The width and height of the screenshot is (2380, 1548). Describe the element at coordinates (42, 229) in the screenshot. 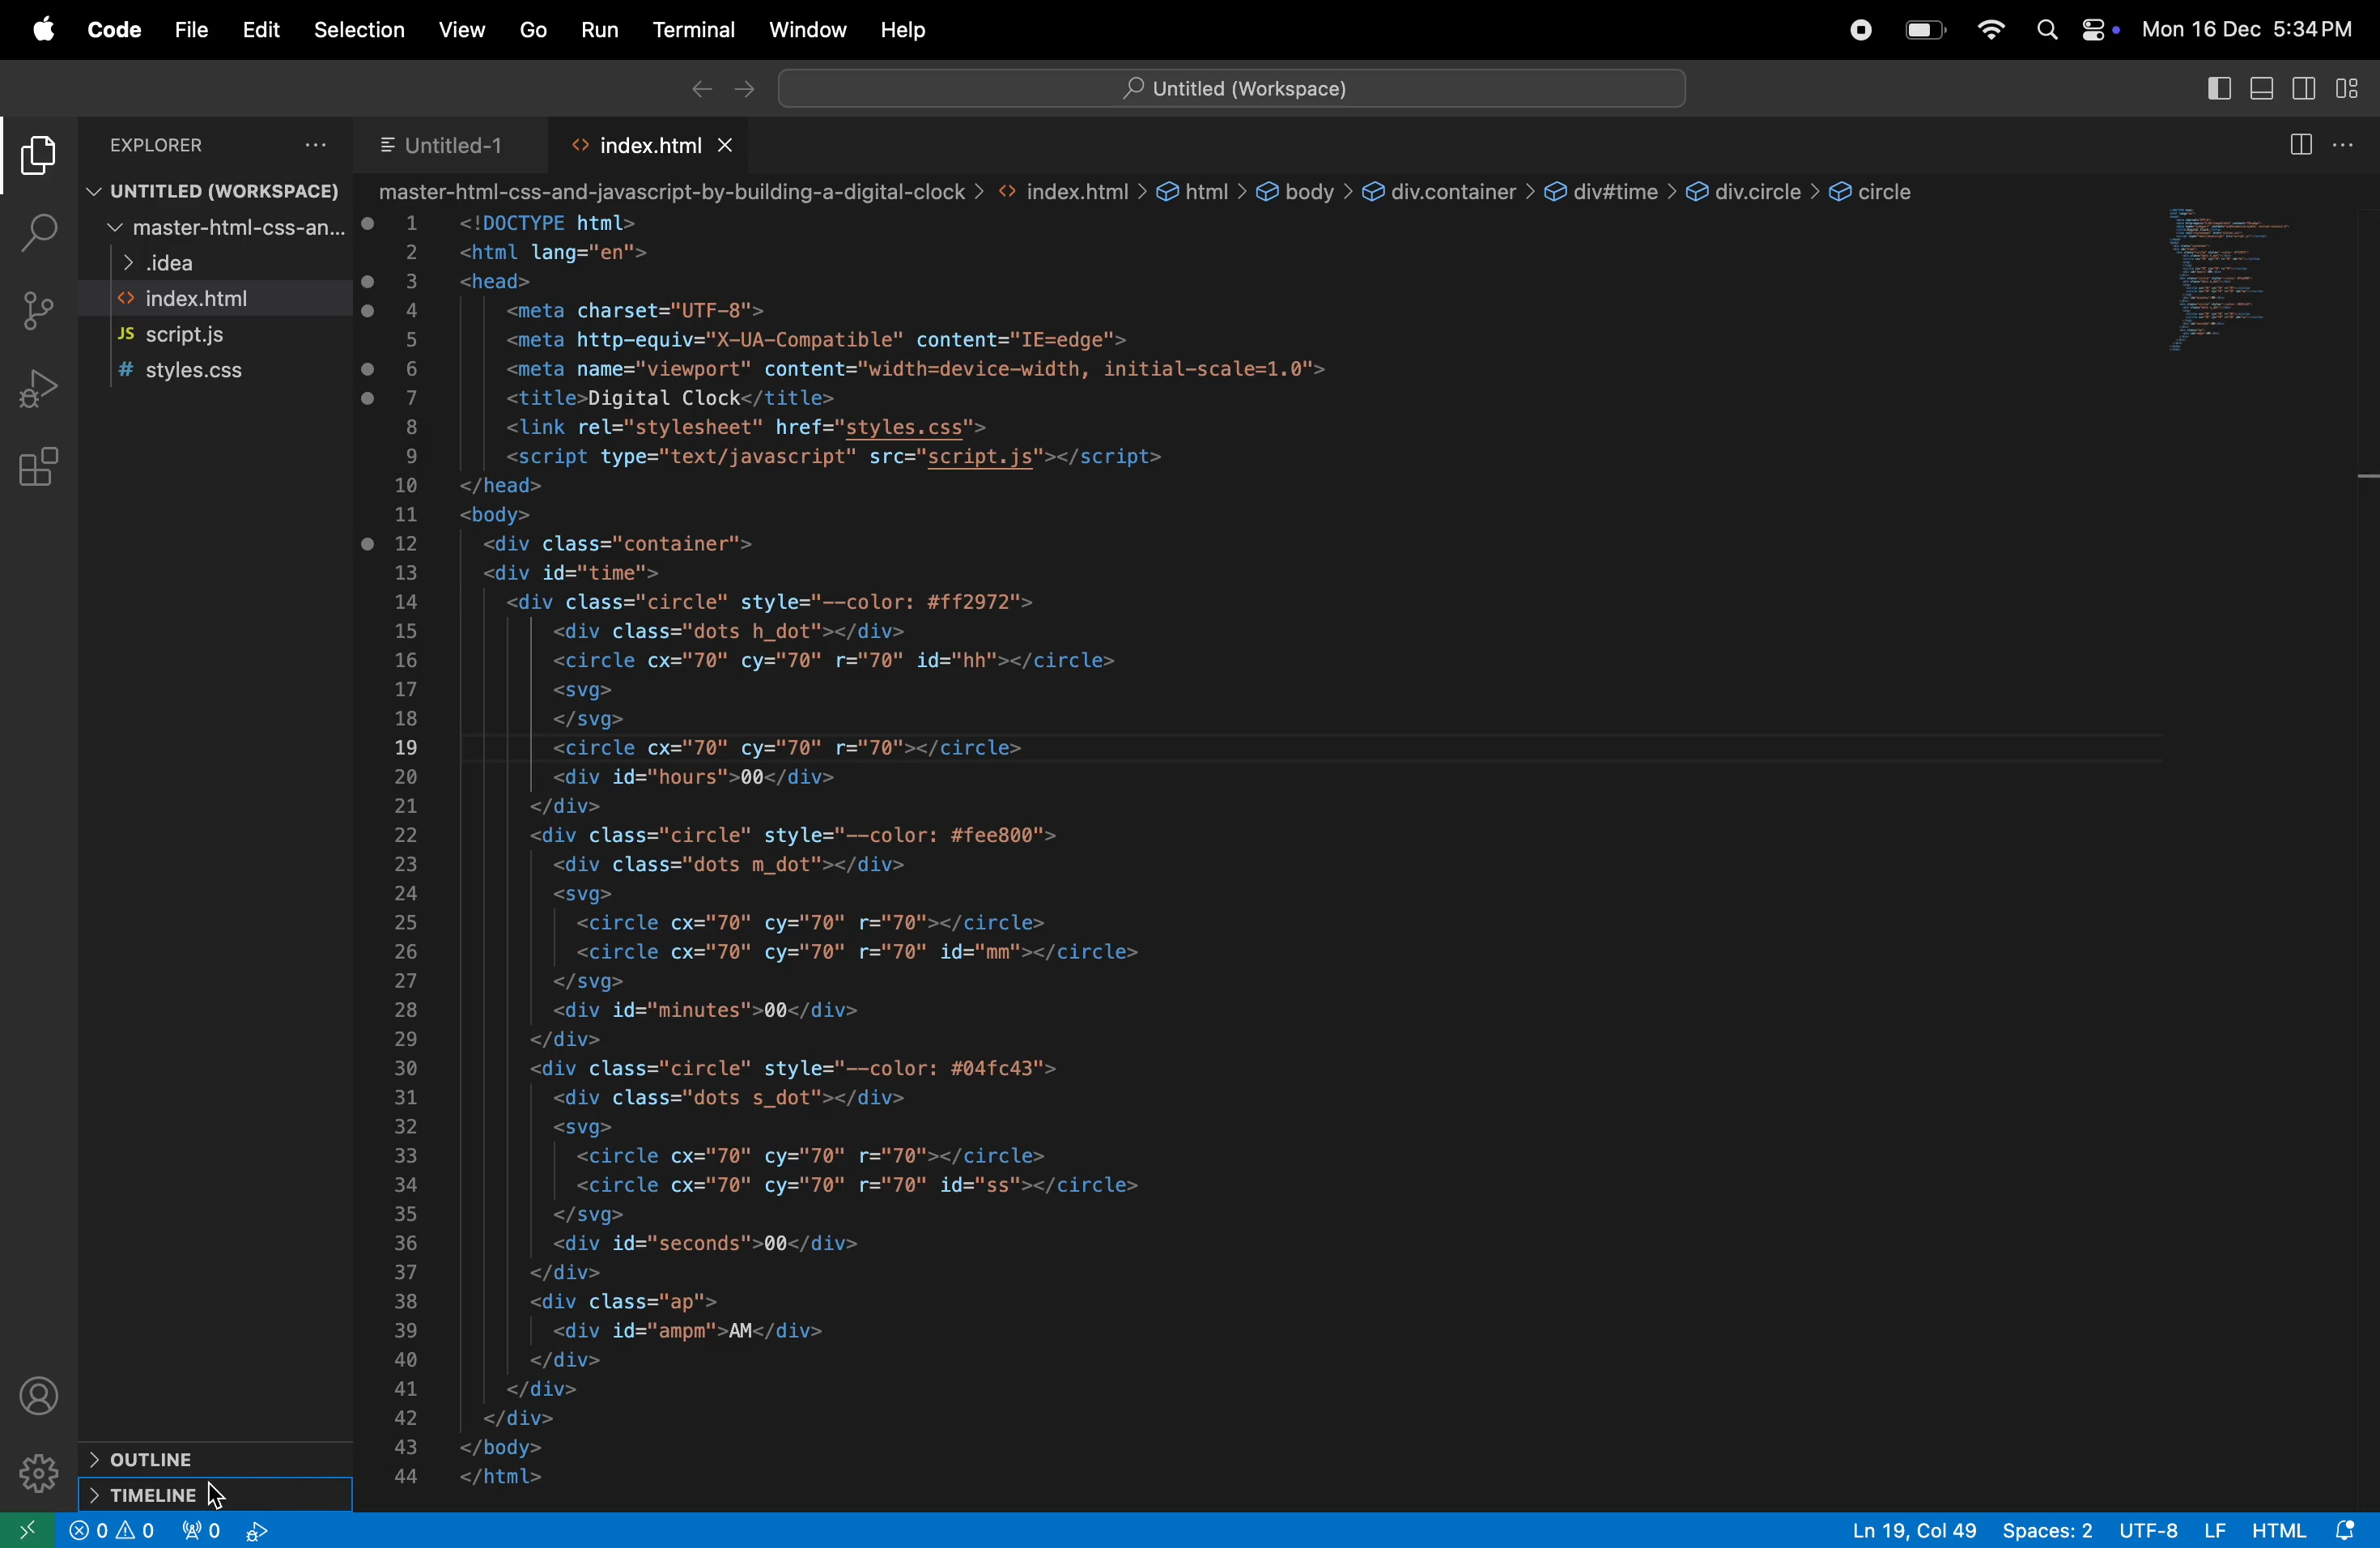

I see `search` at that location.